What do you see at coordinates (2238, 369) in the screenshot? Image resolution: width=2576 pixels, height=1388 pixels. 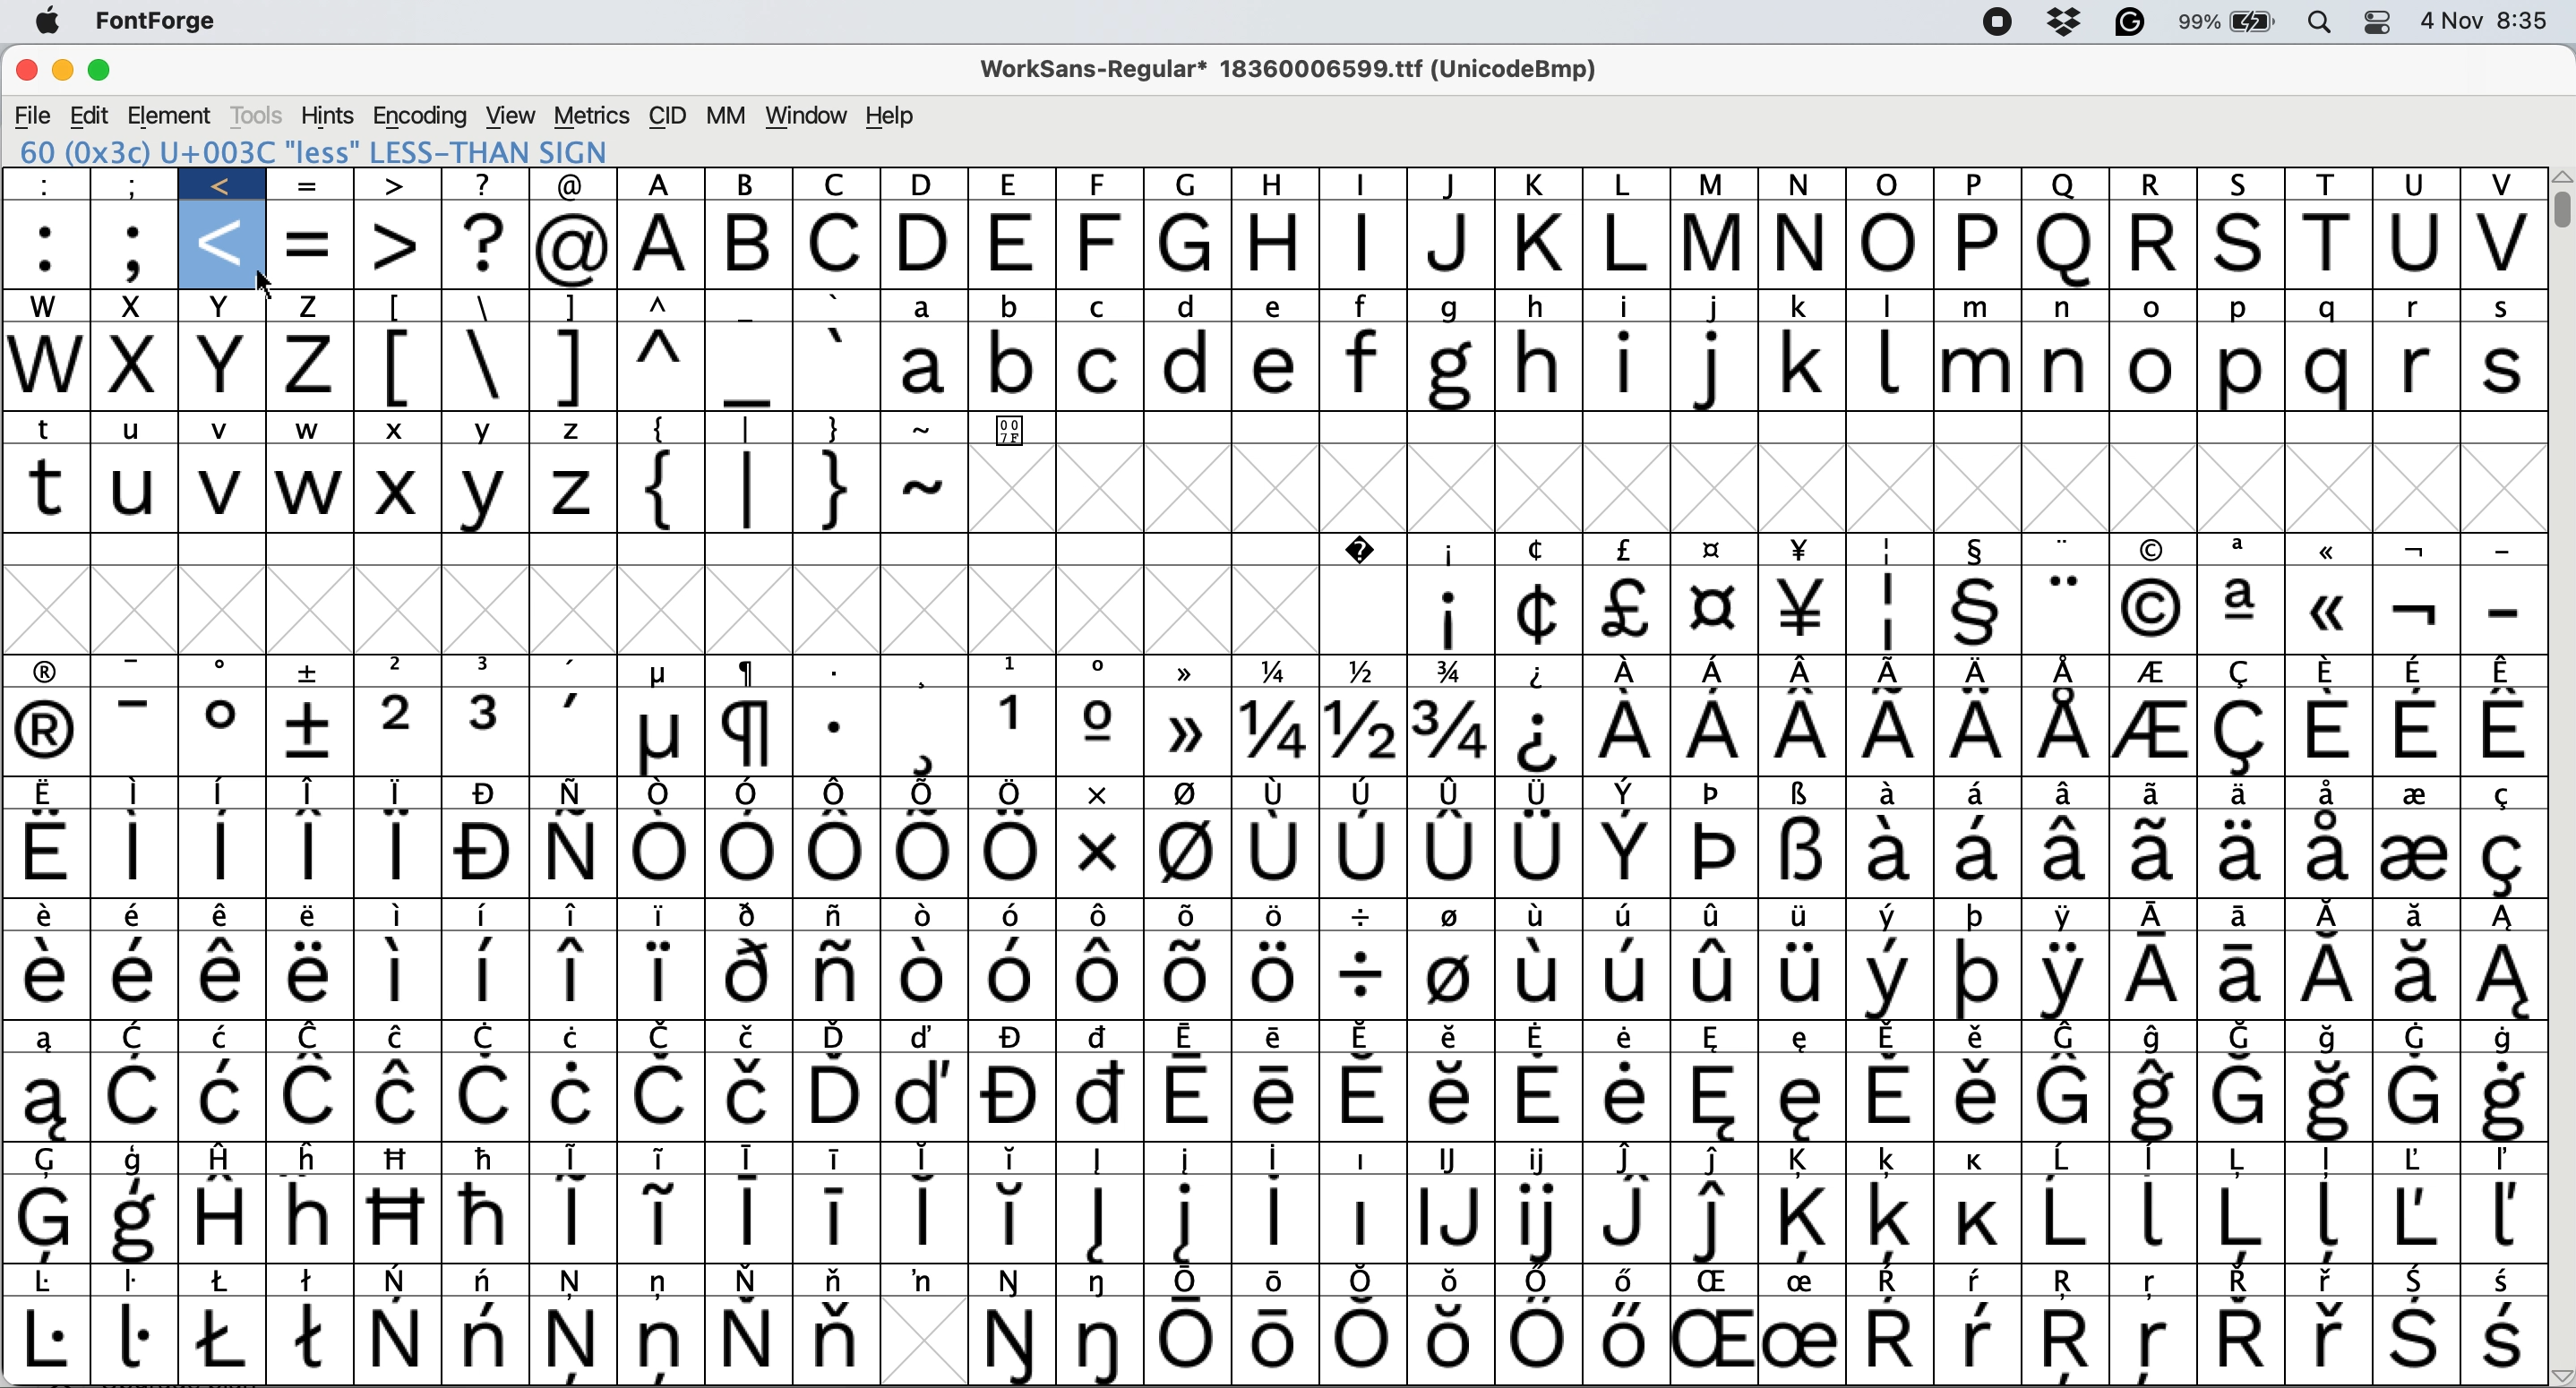 I see `p` at bounding box center [2238, 369].